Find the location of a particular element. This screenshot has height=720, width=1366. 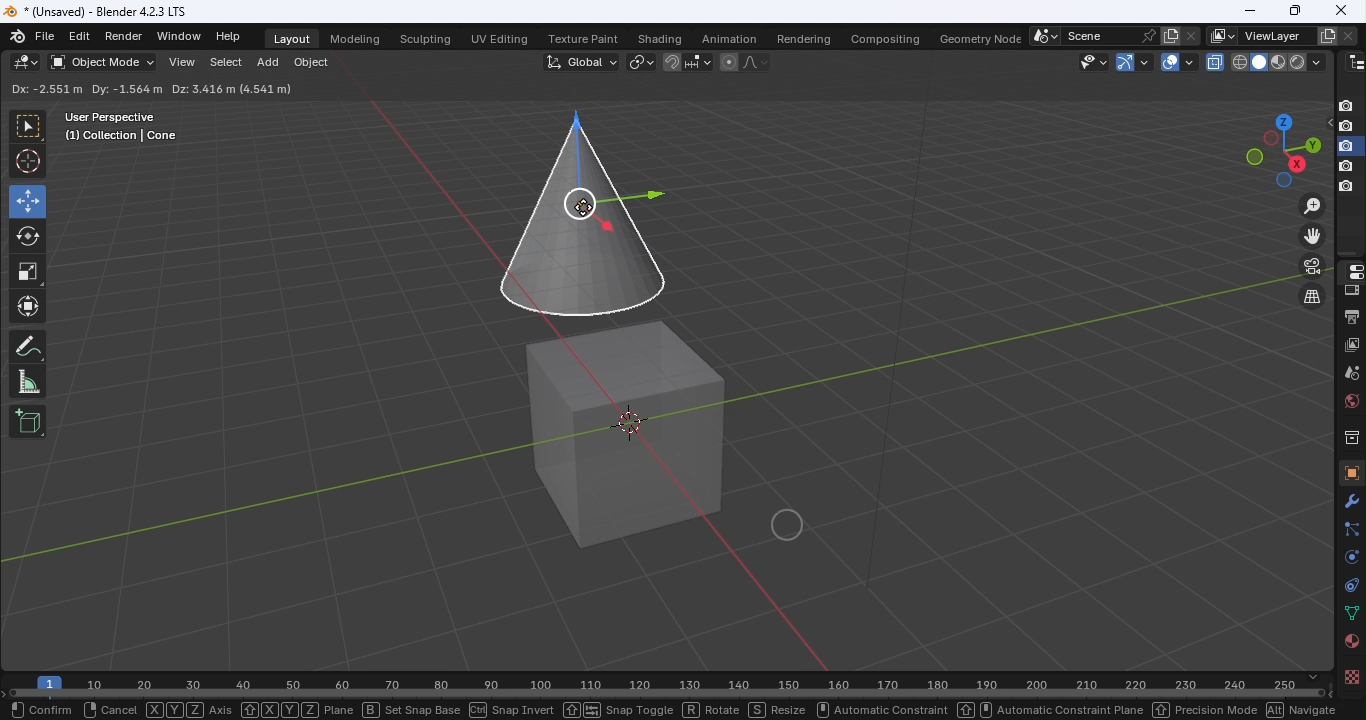

Physics is located at coordinates (1349, 556).